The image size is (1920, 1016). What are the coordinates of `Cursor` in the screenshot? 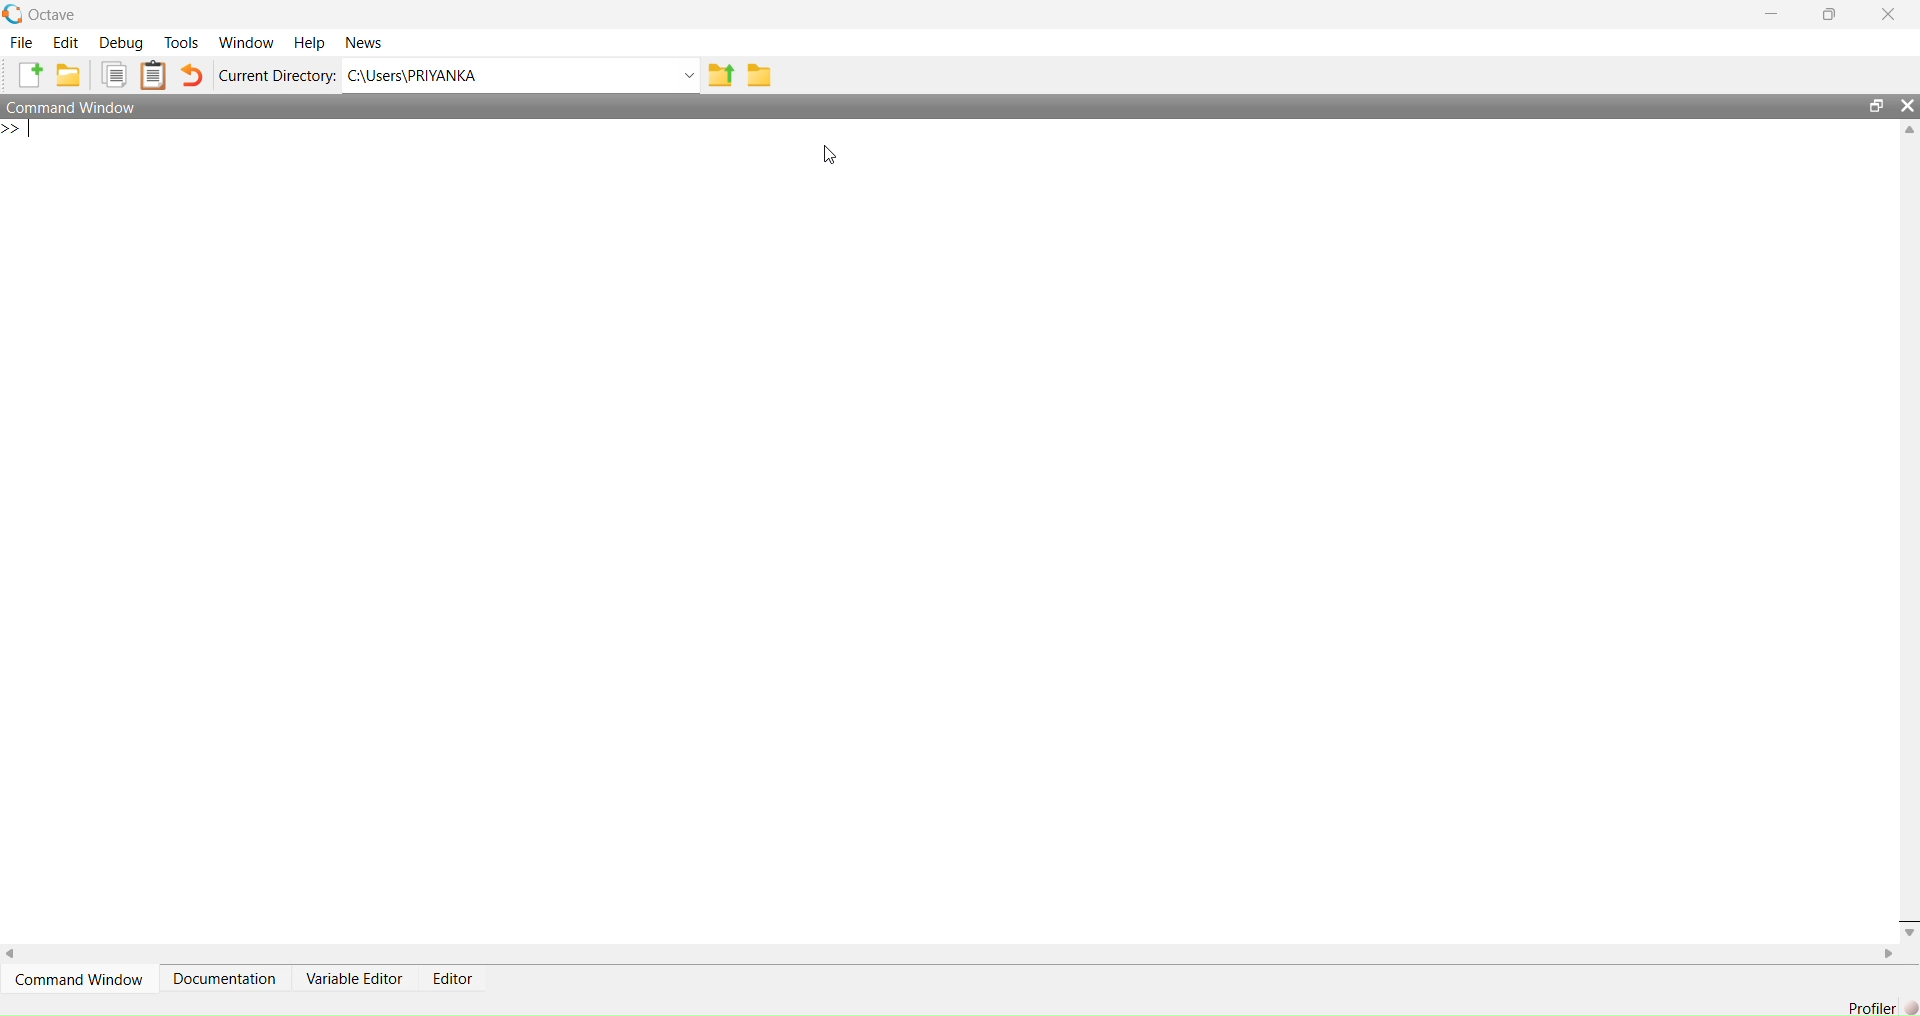 It's located at (829, 157).